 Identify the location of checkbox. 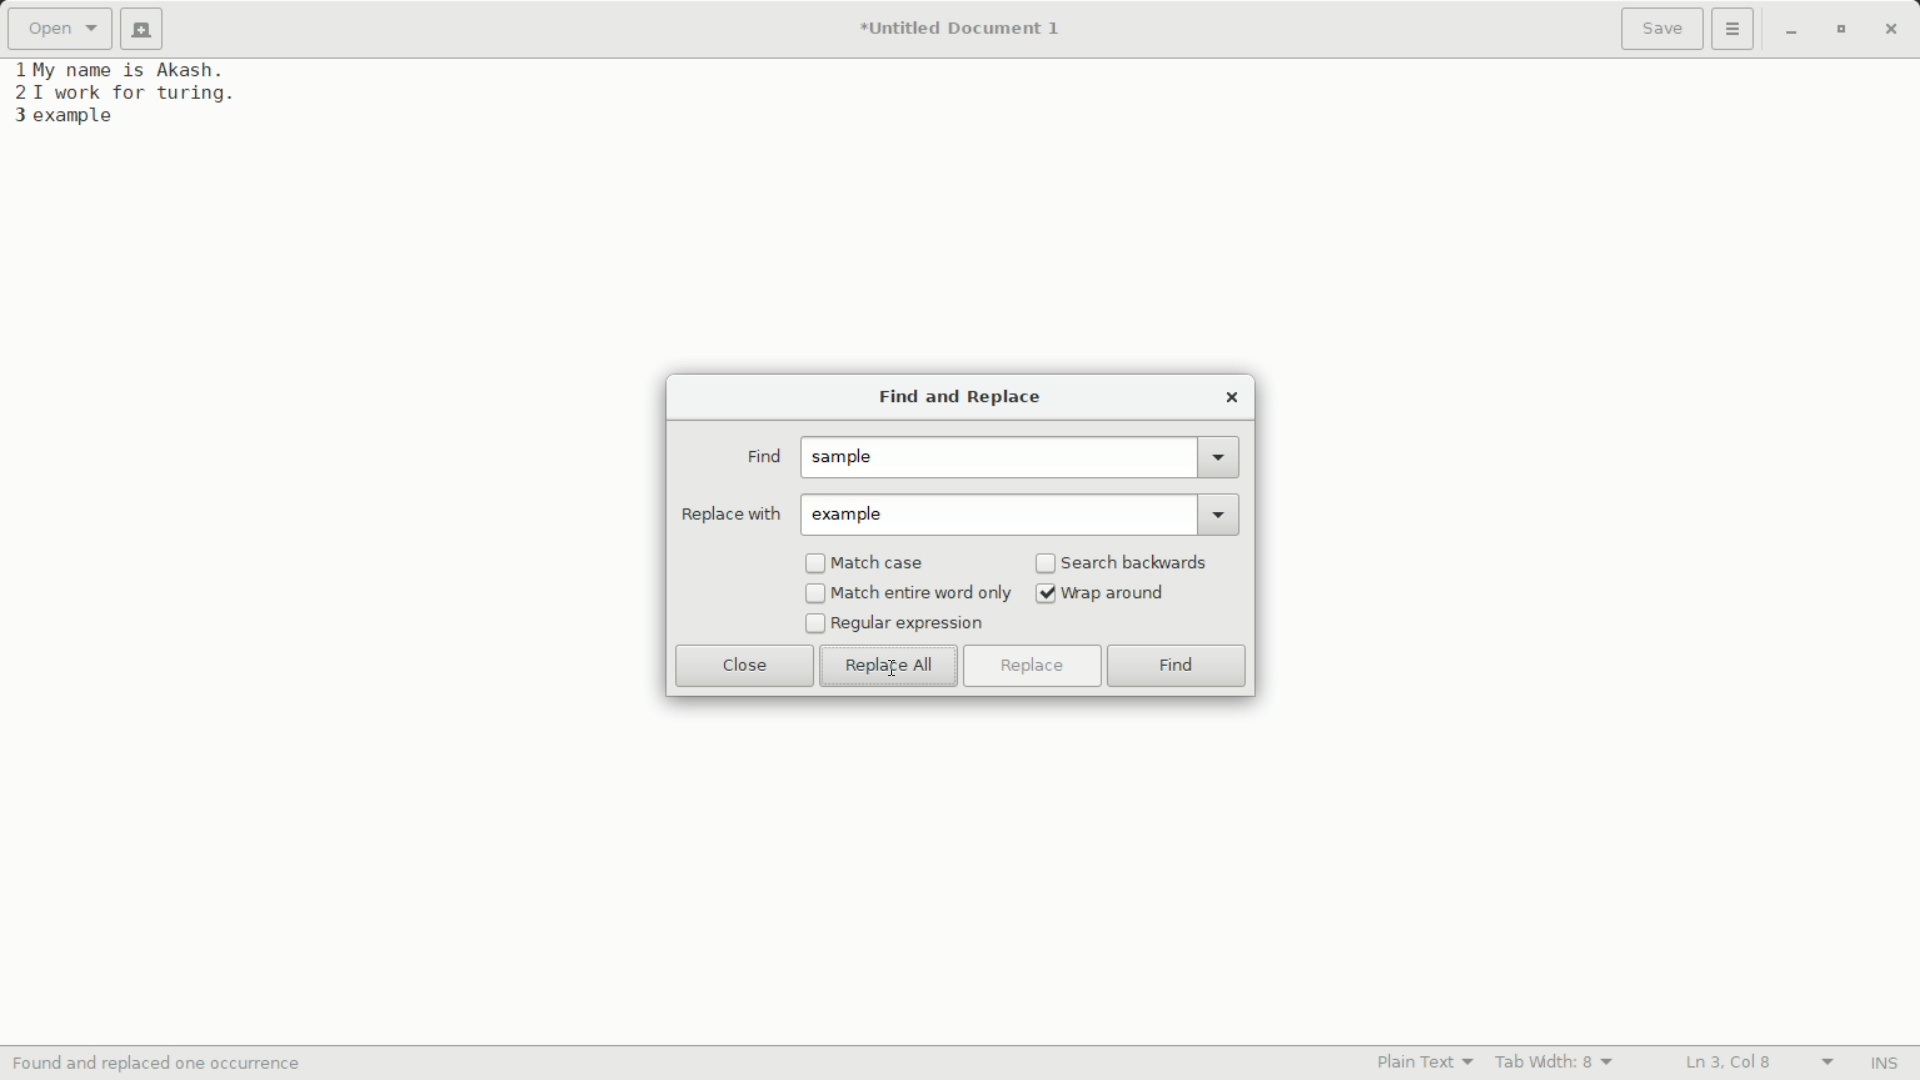
(1046, 565).